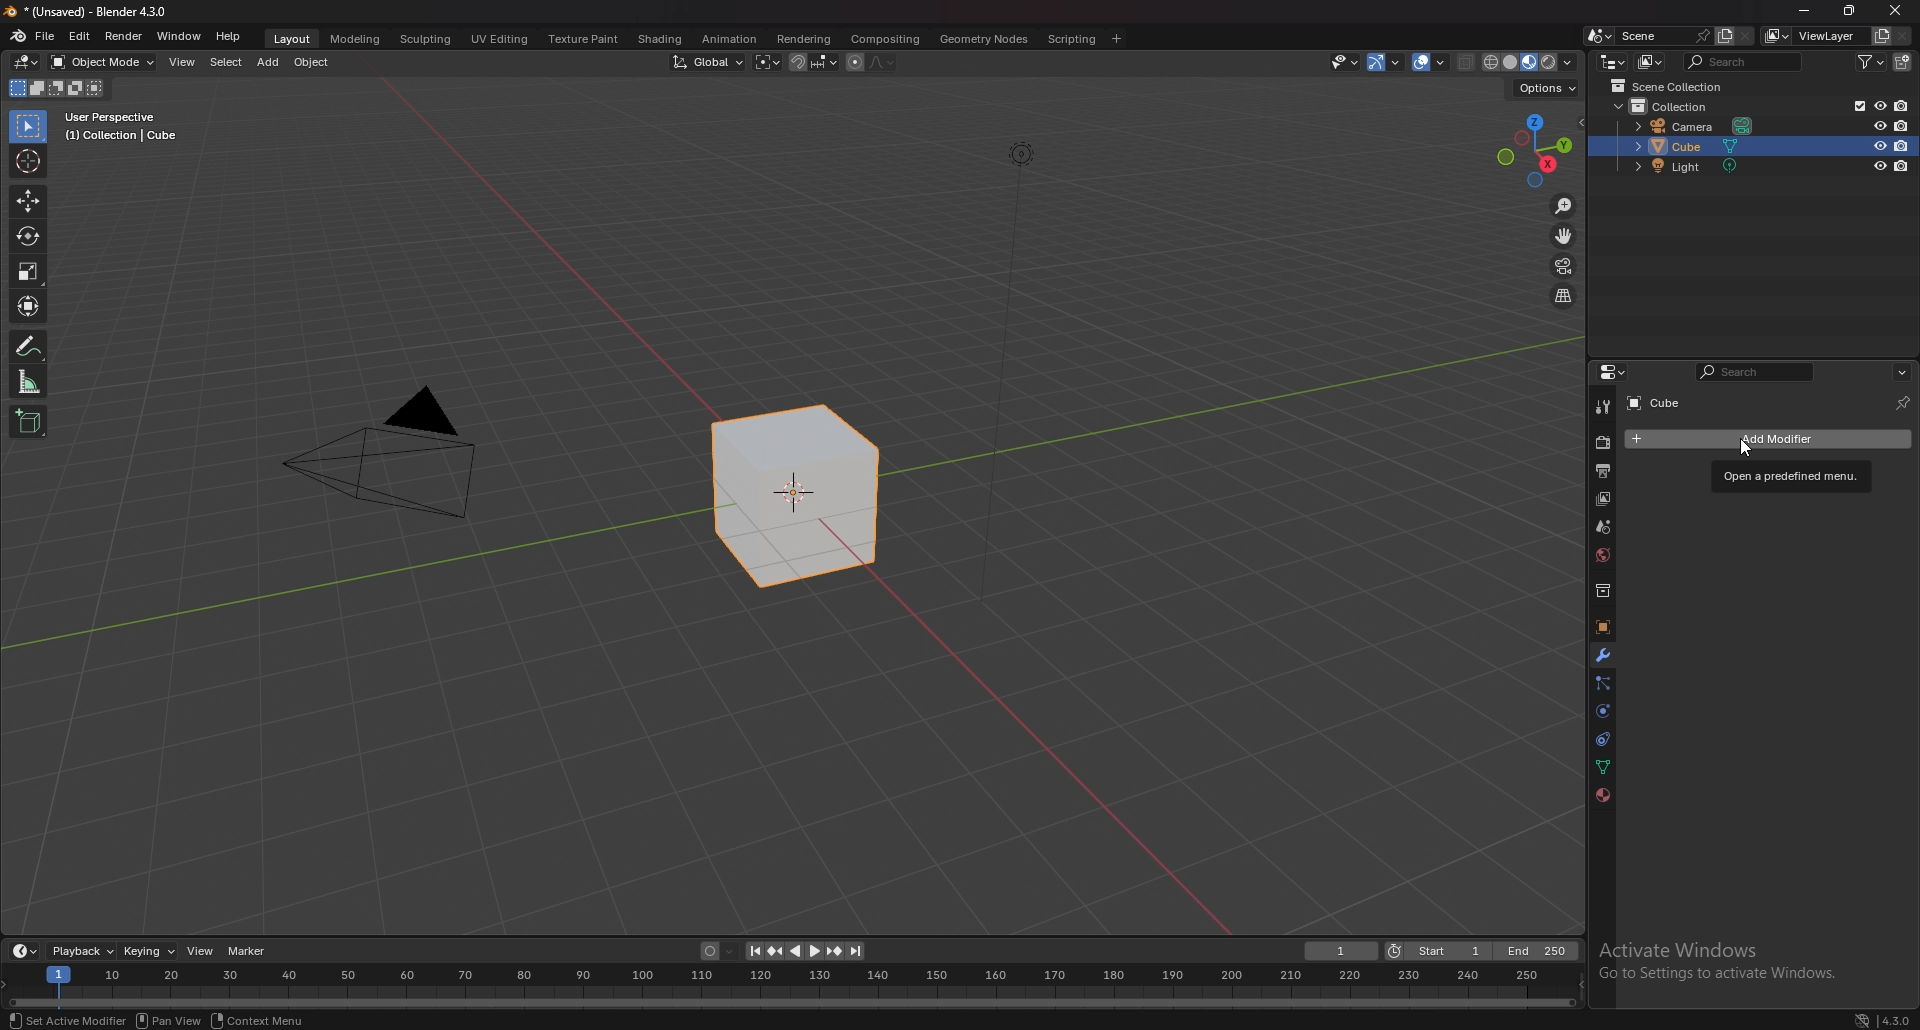 Image resolution: width=1920 pixels, height=1030 pixels. I want to click on jump to endpoint, so click(858, 951).